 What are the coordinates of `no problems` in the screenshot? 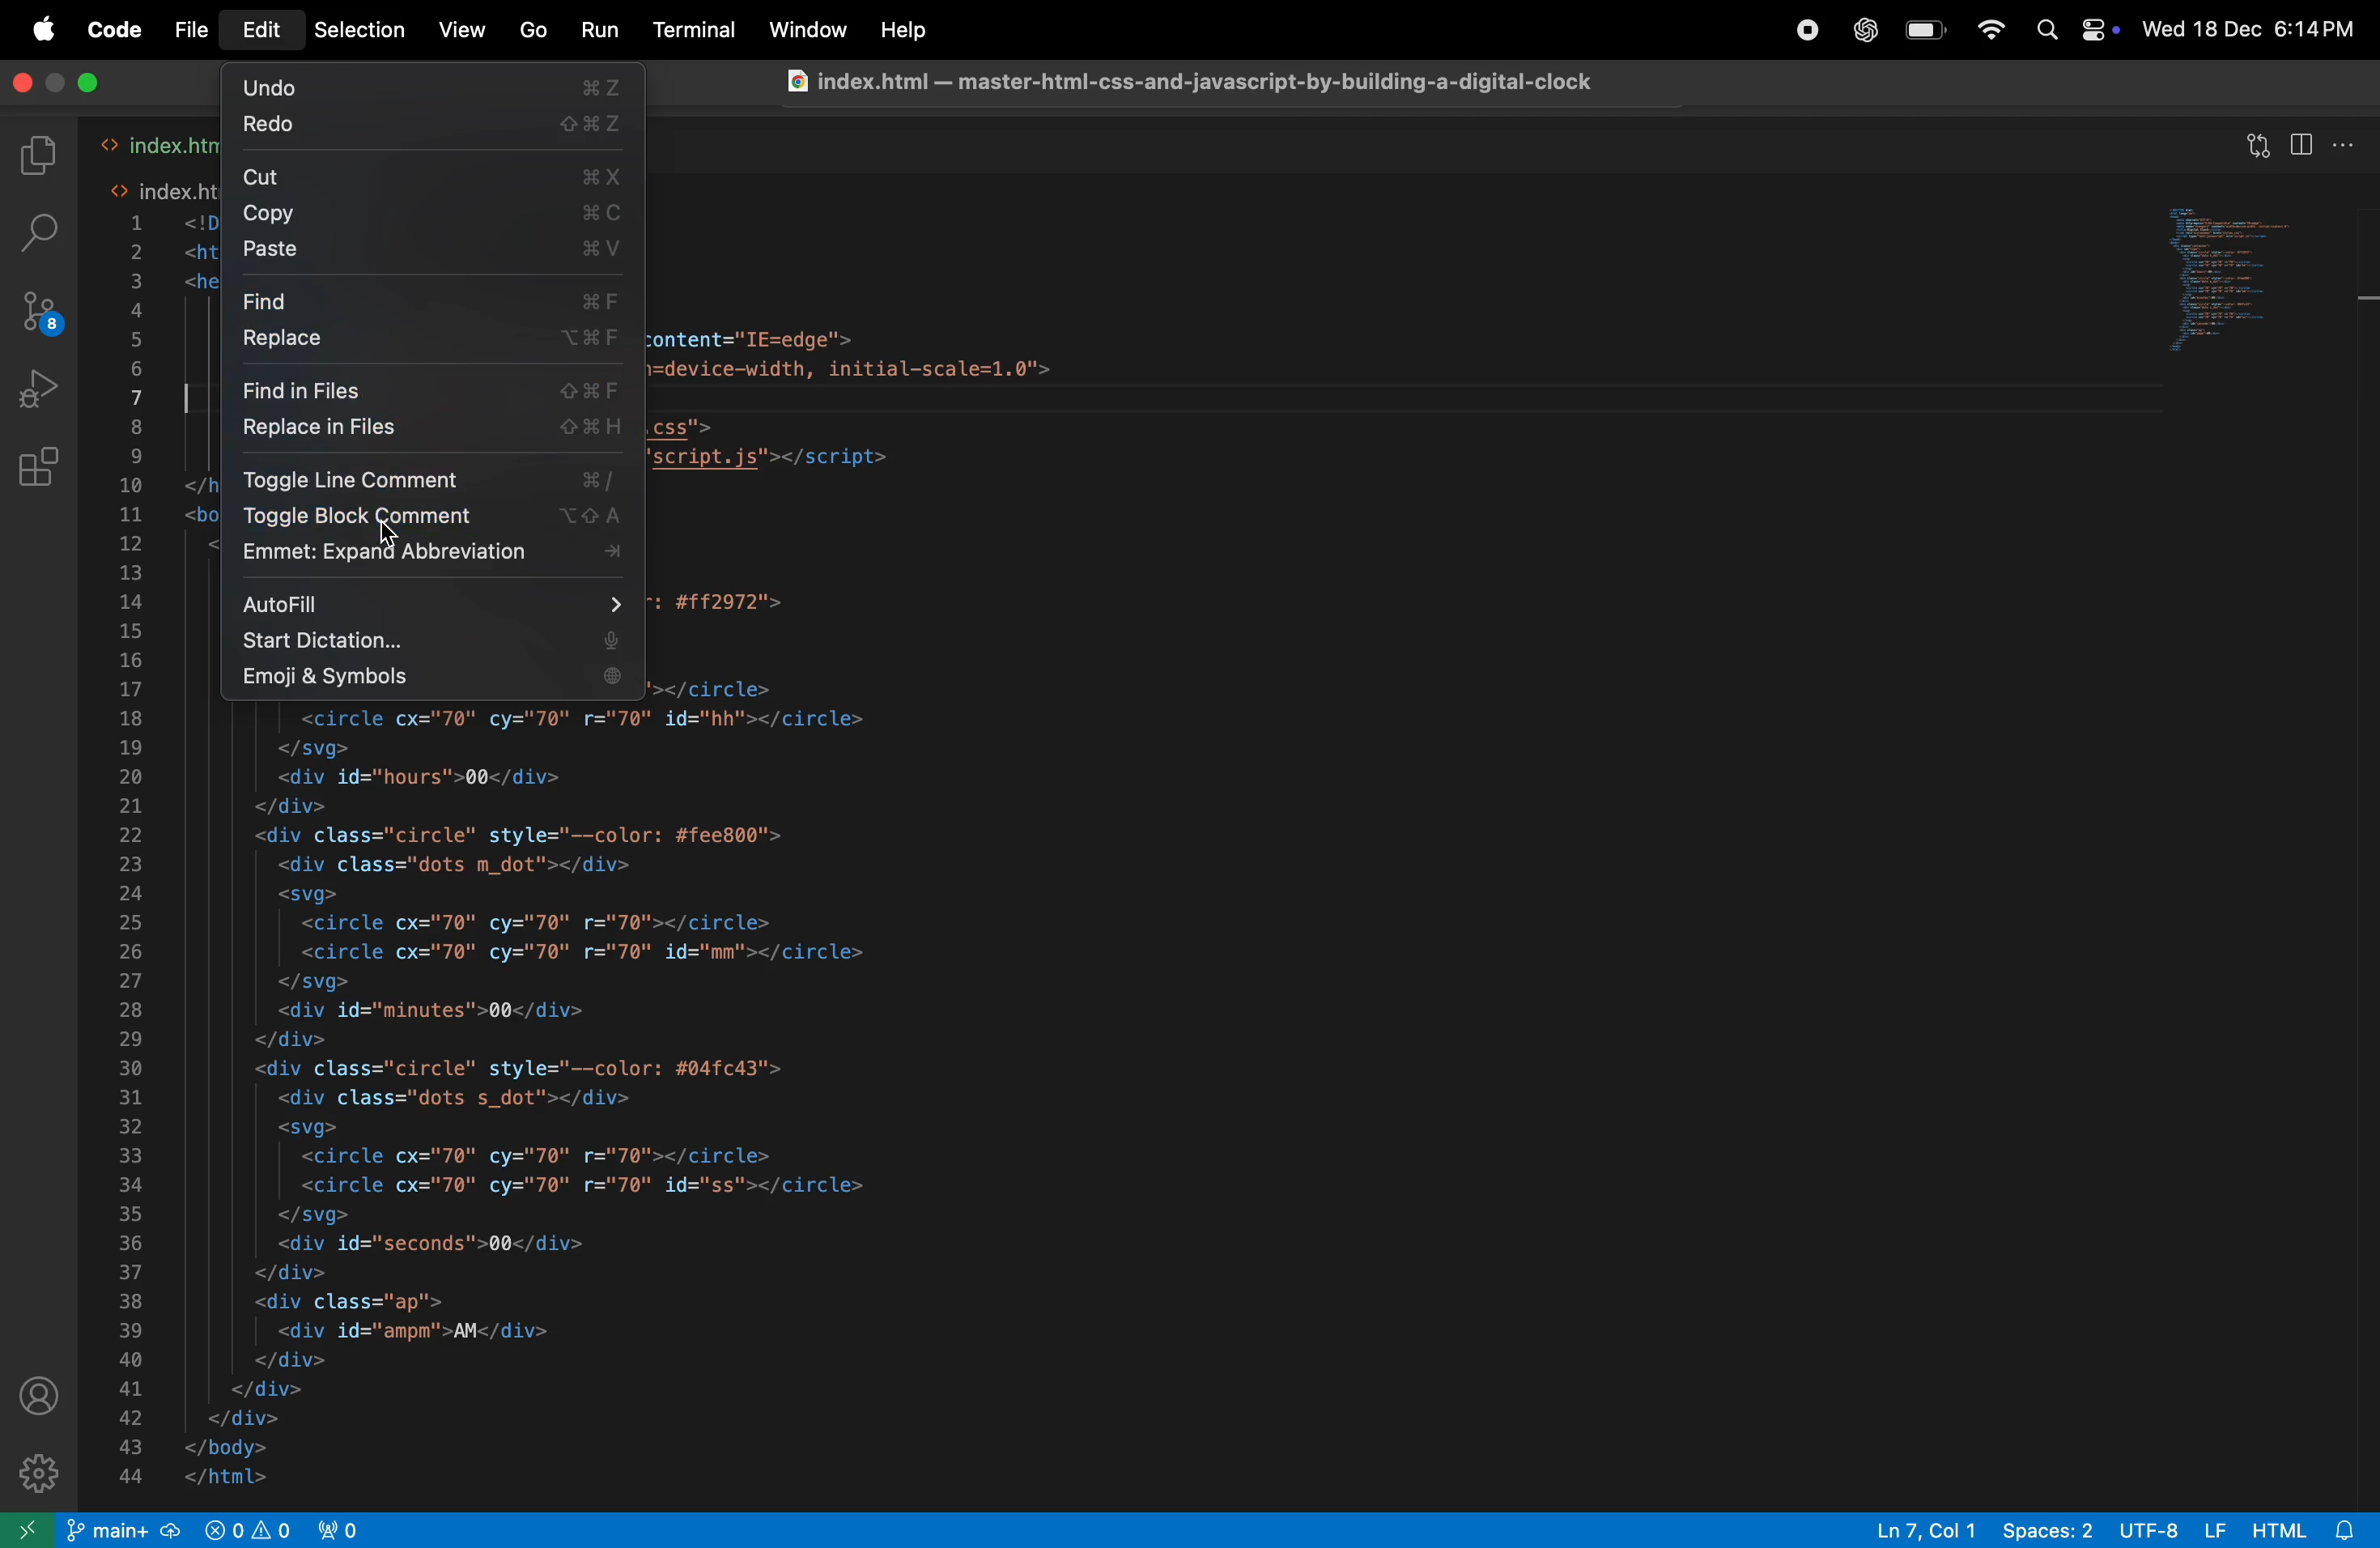 It's located at (244, 1528).